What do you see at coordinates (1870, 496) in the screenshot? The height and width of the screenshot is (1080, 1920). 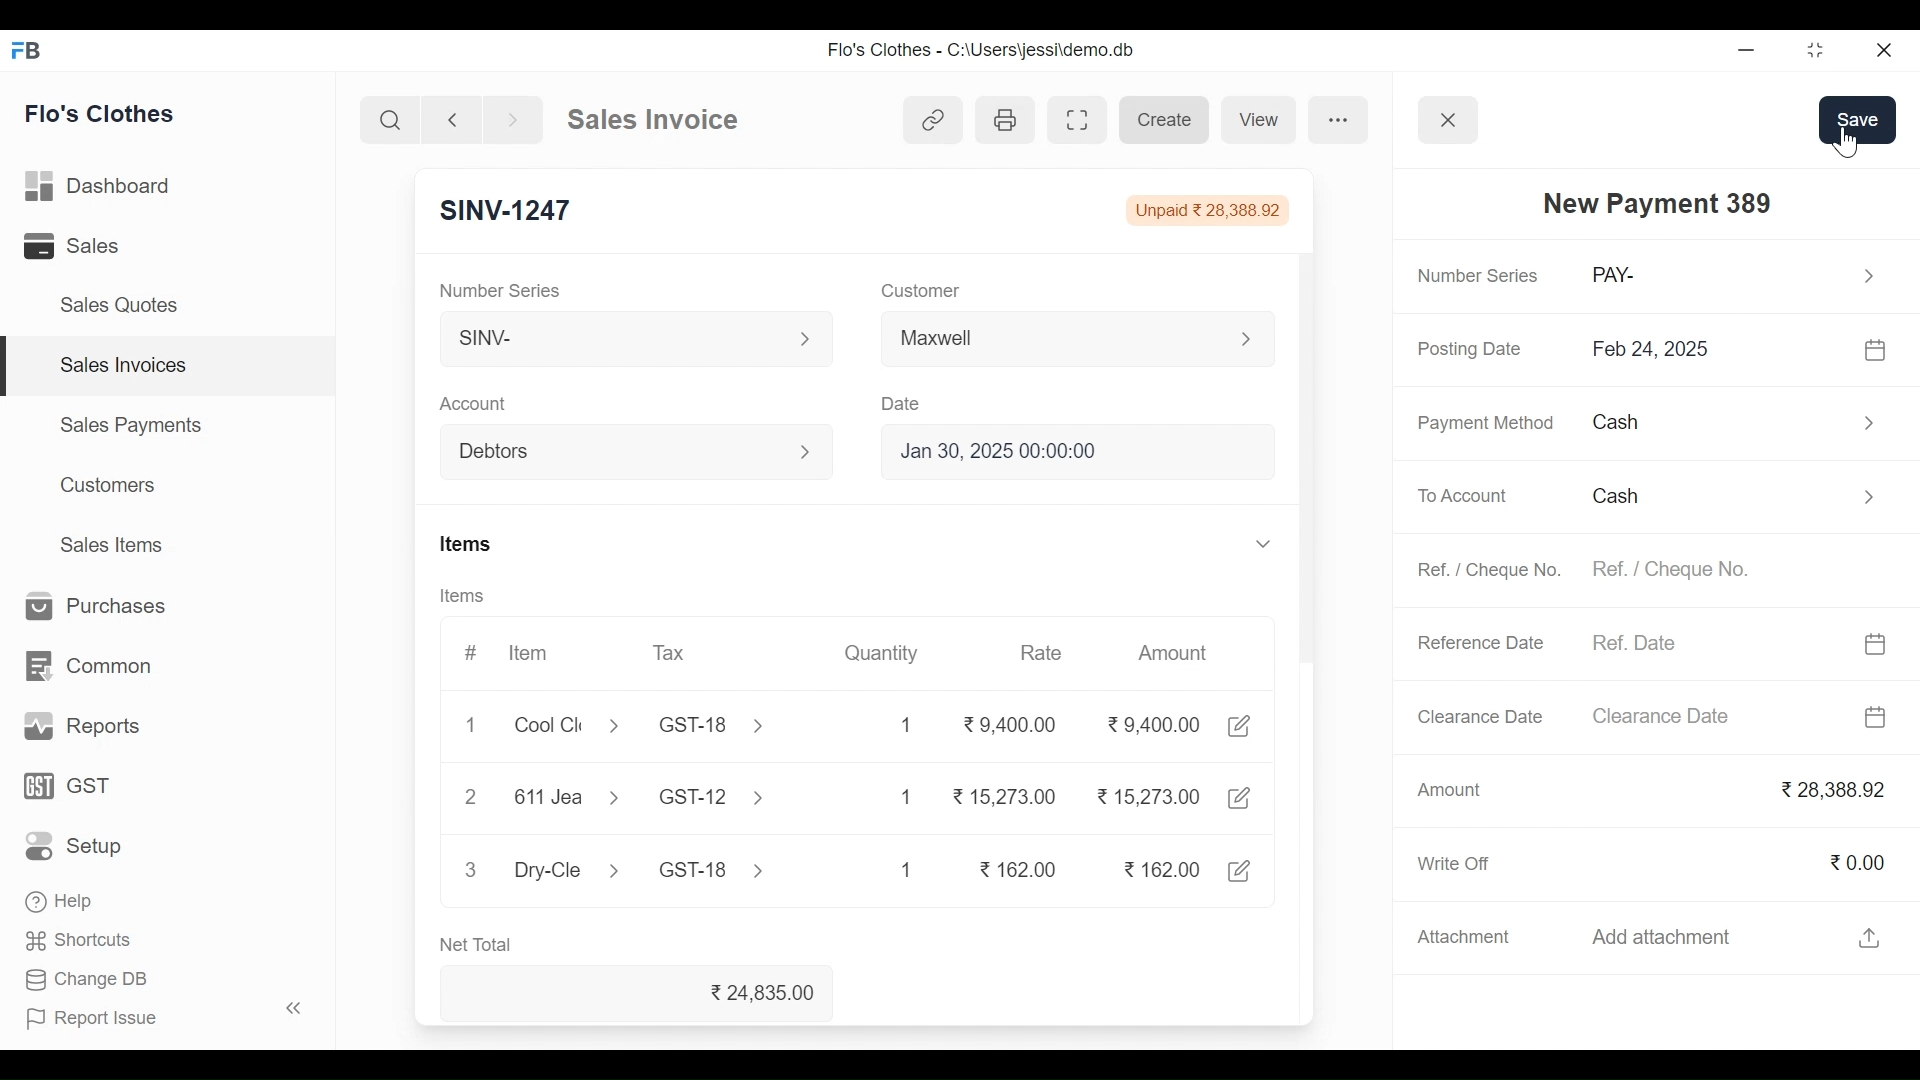 I see `Expand` at bounding box center [1870, 496].